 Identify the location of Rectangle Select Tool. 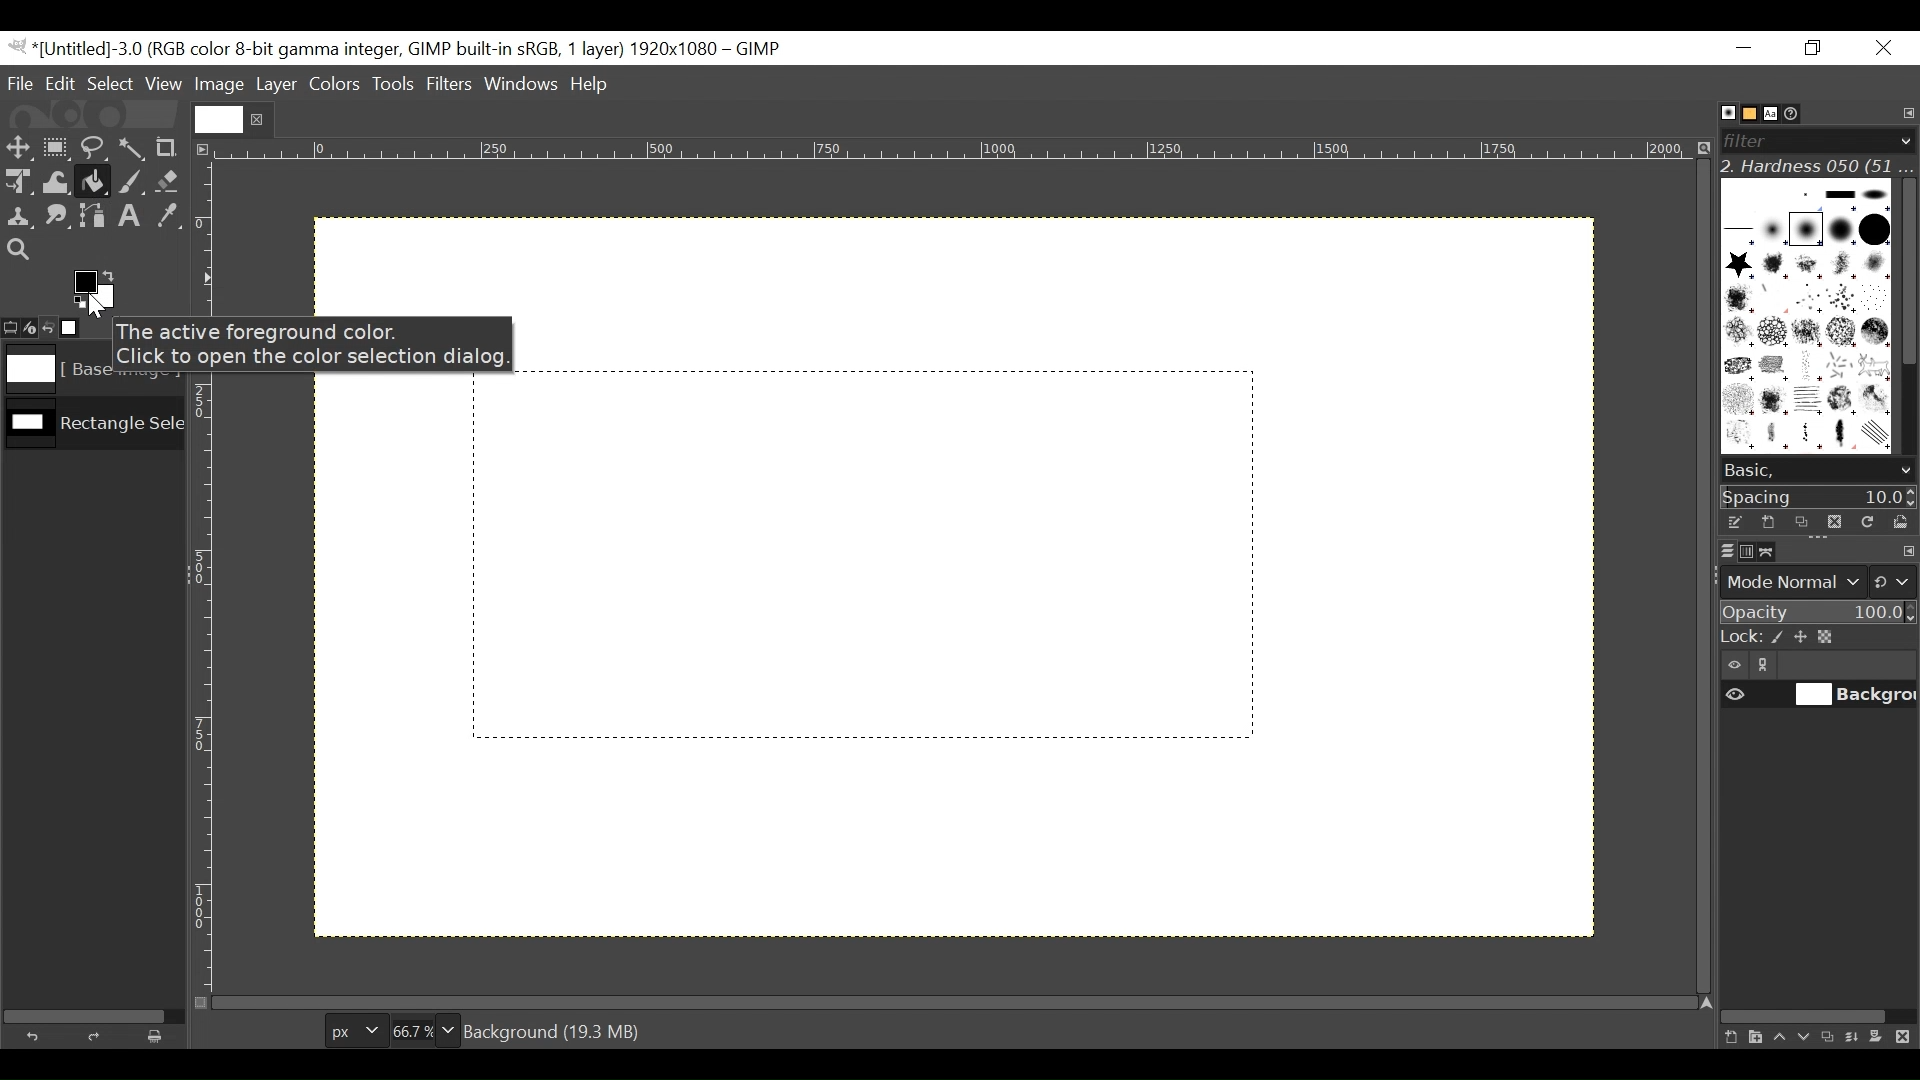
(56, 146).